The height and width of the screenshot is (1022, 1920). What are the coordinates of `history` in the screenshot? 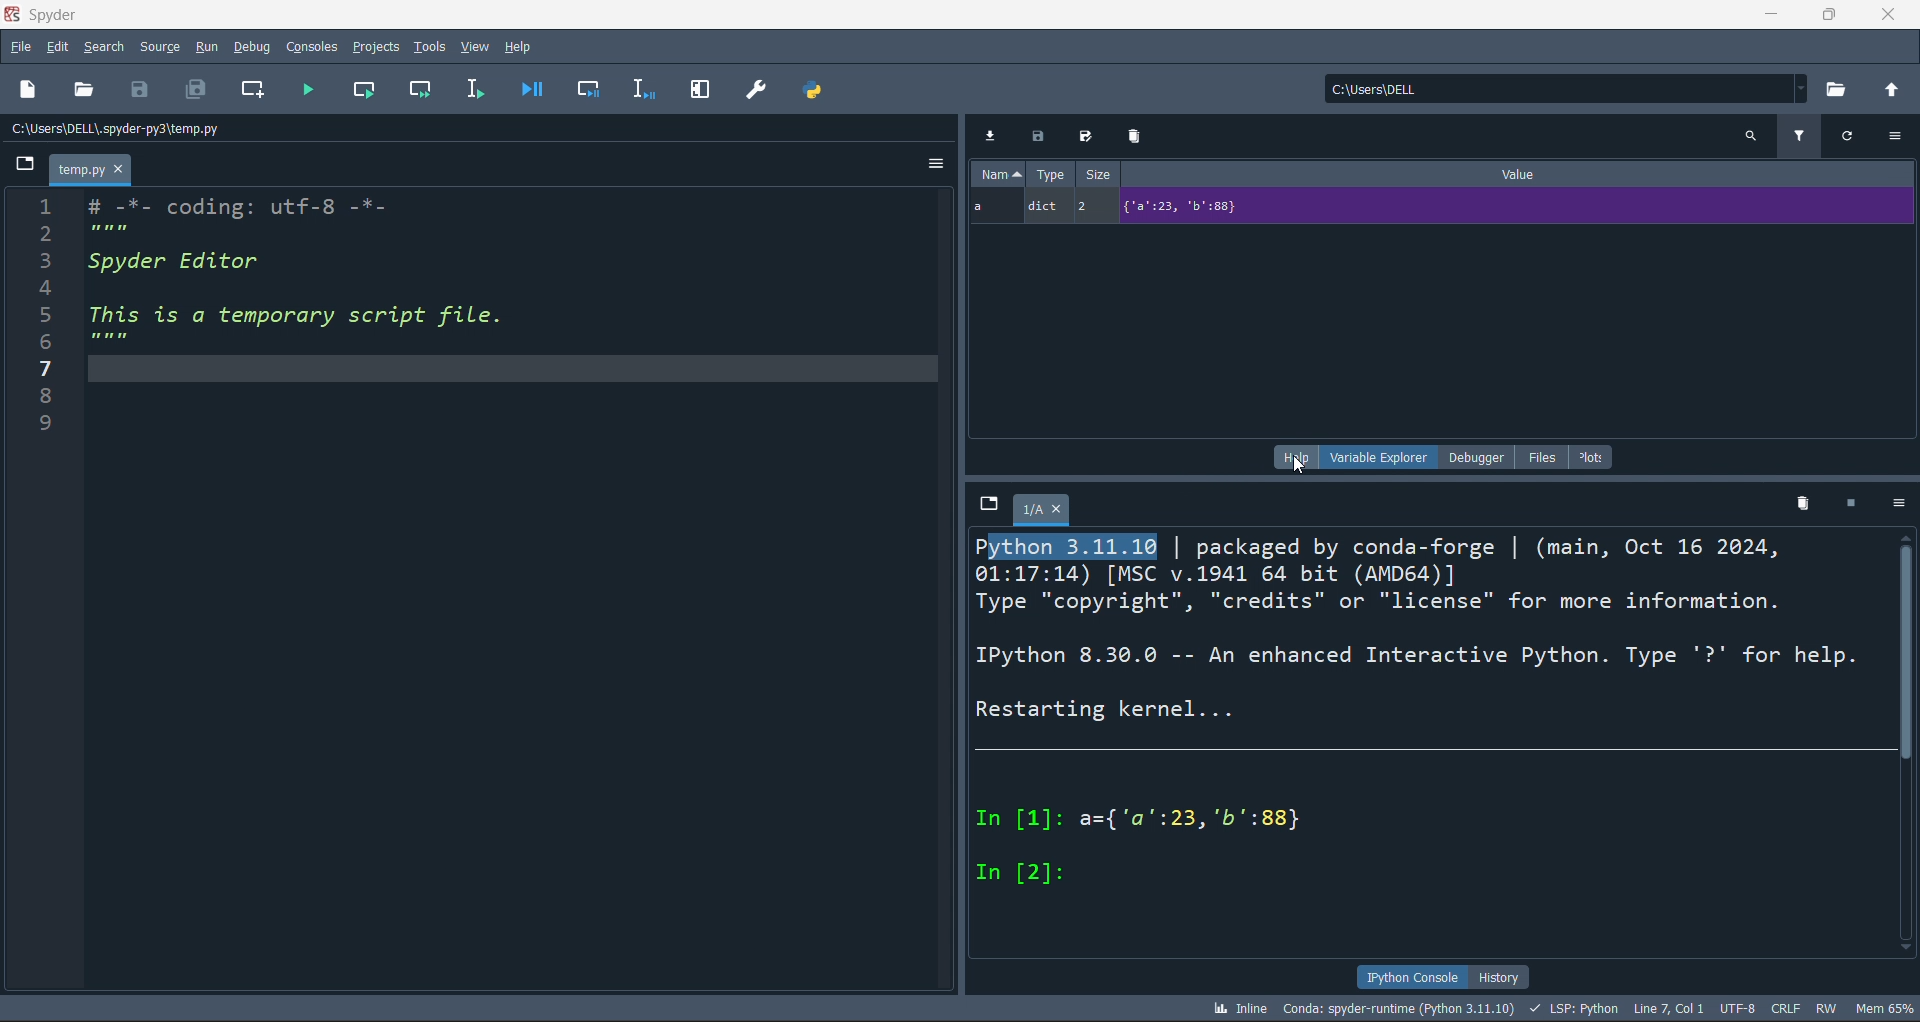 It's located at (1502, 977).